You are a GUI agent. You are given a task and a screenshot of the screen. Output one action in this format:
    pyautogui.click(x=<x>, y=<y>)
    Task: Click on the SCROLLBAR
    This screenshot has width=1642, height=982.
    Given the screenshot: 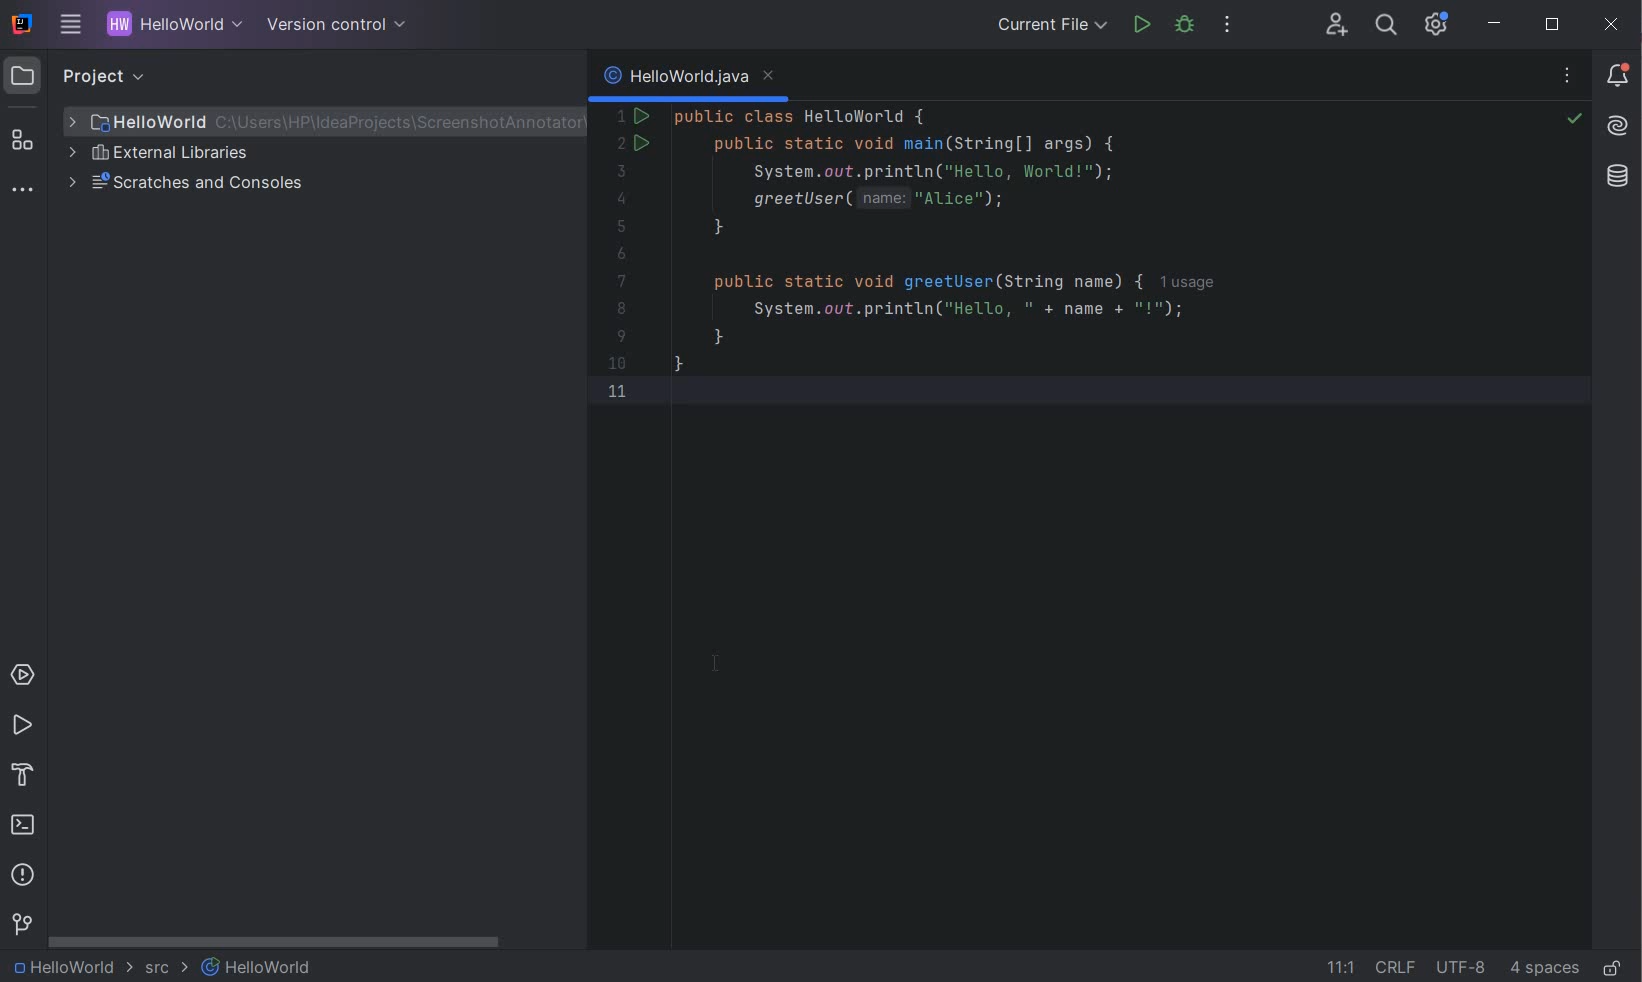 What is the action you would take?
    pyautogui.click(x=277, y=944)
    